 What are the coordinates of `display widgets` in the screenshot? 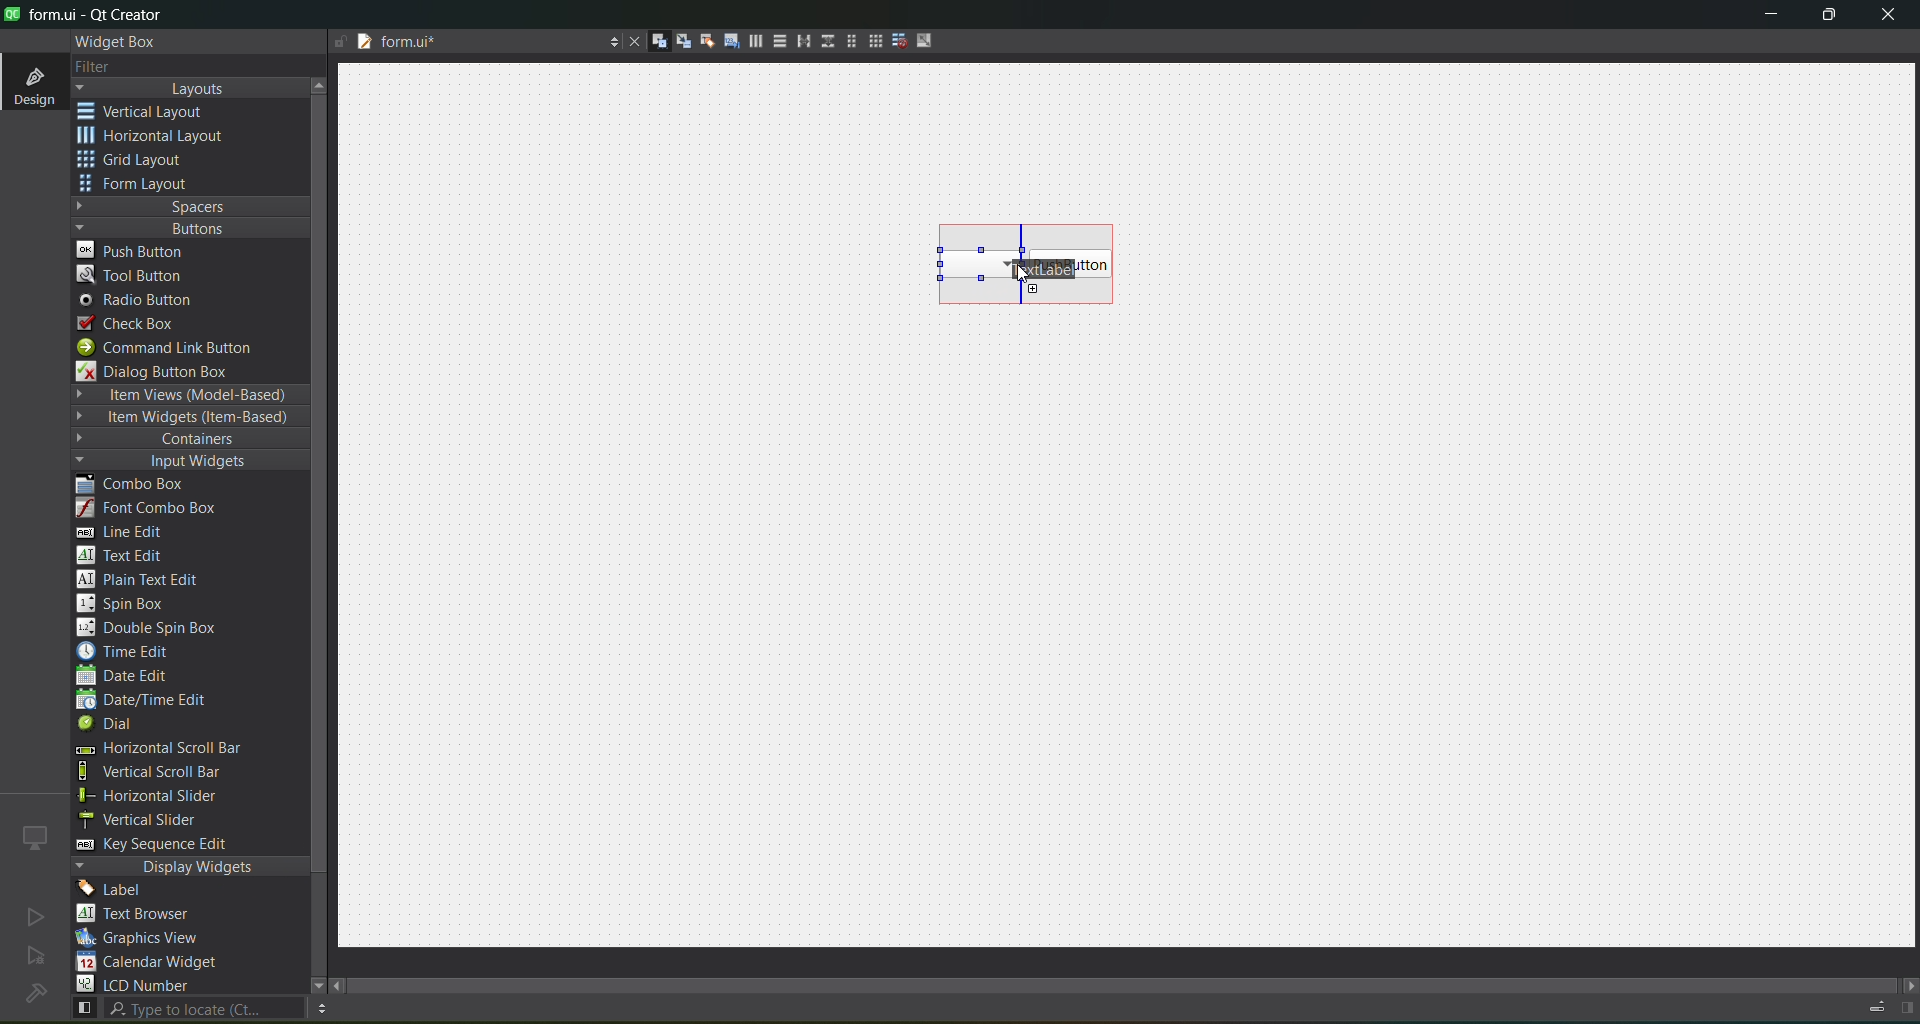 It's located at (191, 867).